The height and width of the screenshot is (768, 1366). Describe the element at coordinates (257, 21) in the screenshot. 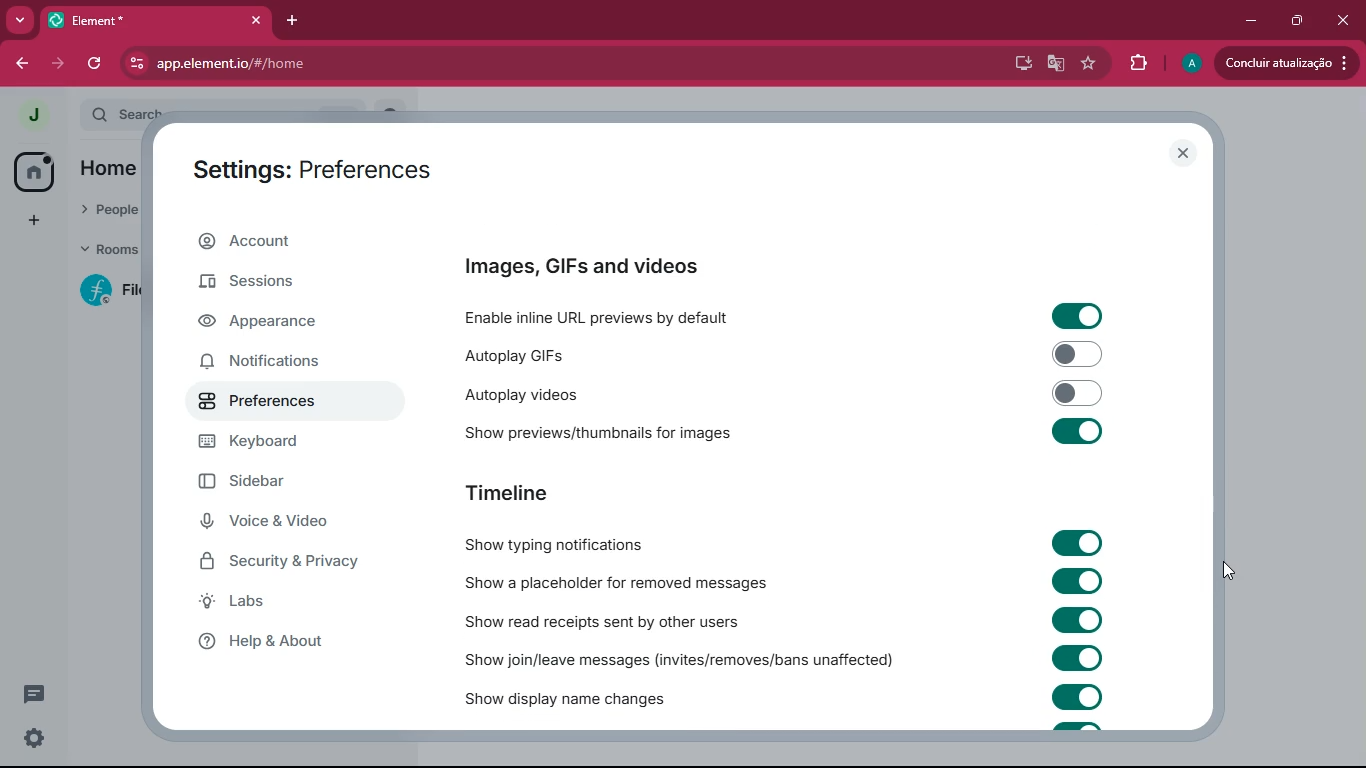

I see `close tab` at that location.